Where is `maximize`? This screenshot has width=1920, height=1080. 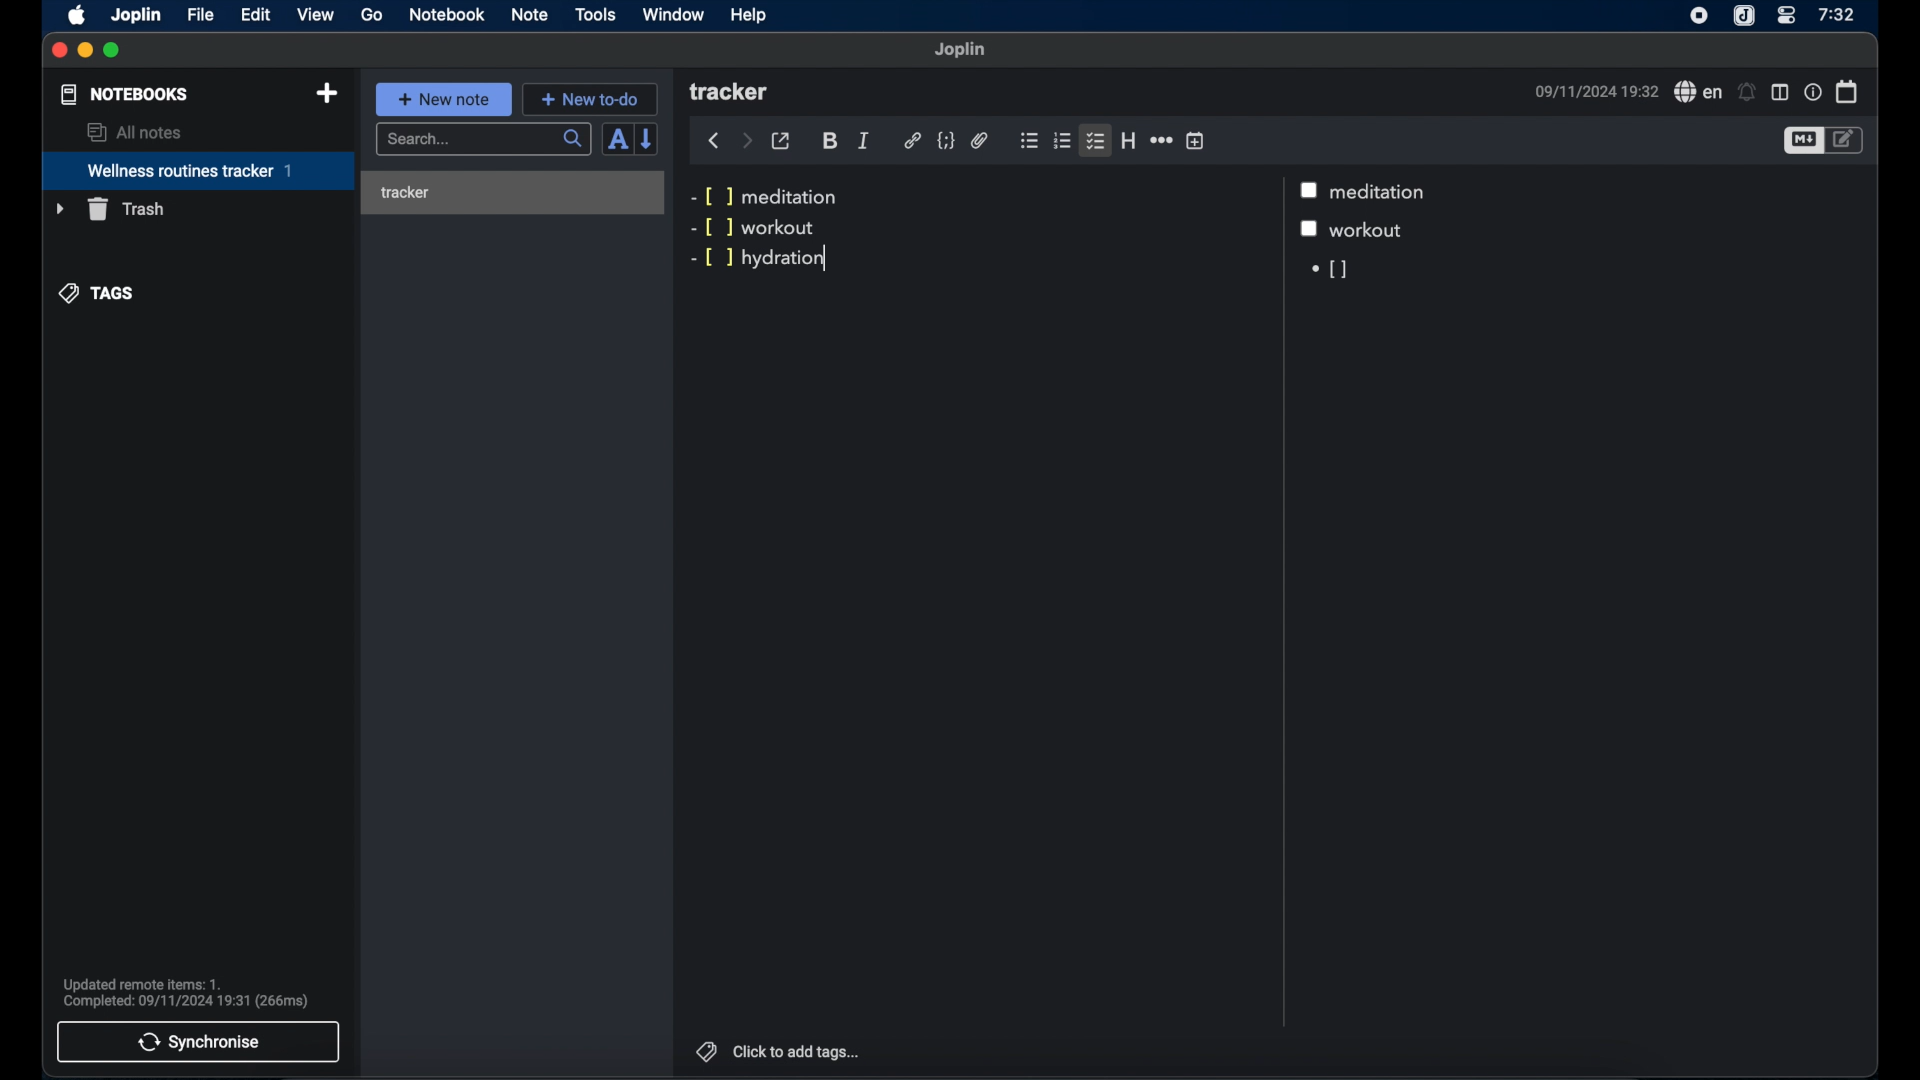 maximize is located at coordinates (113, 51).